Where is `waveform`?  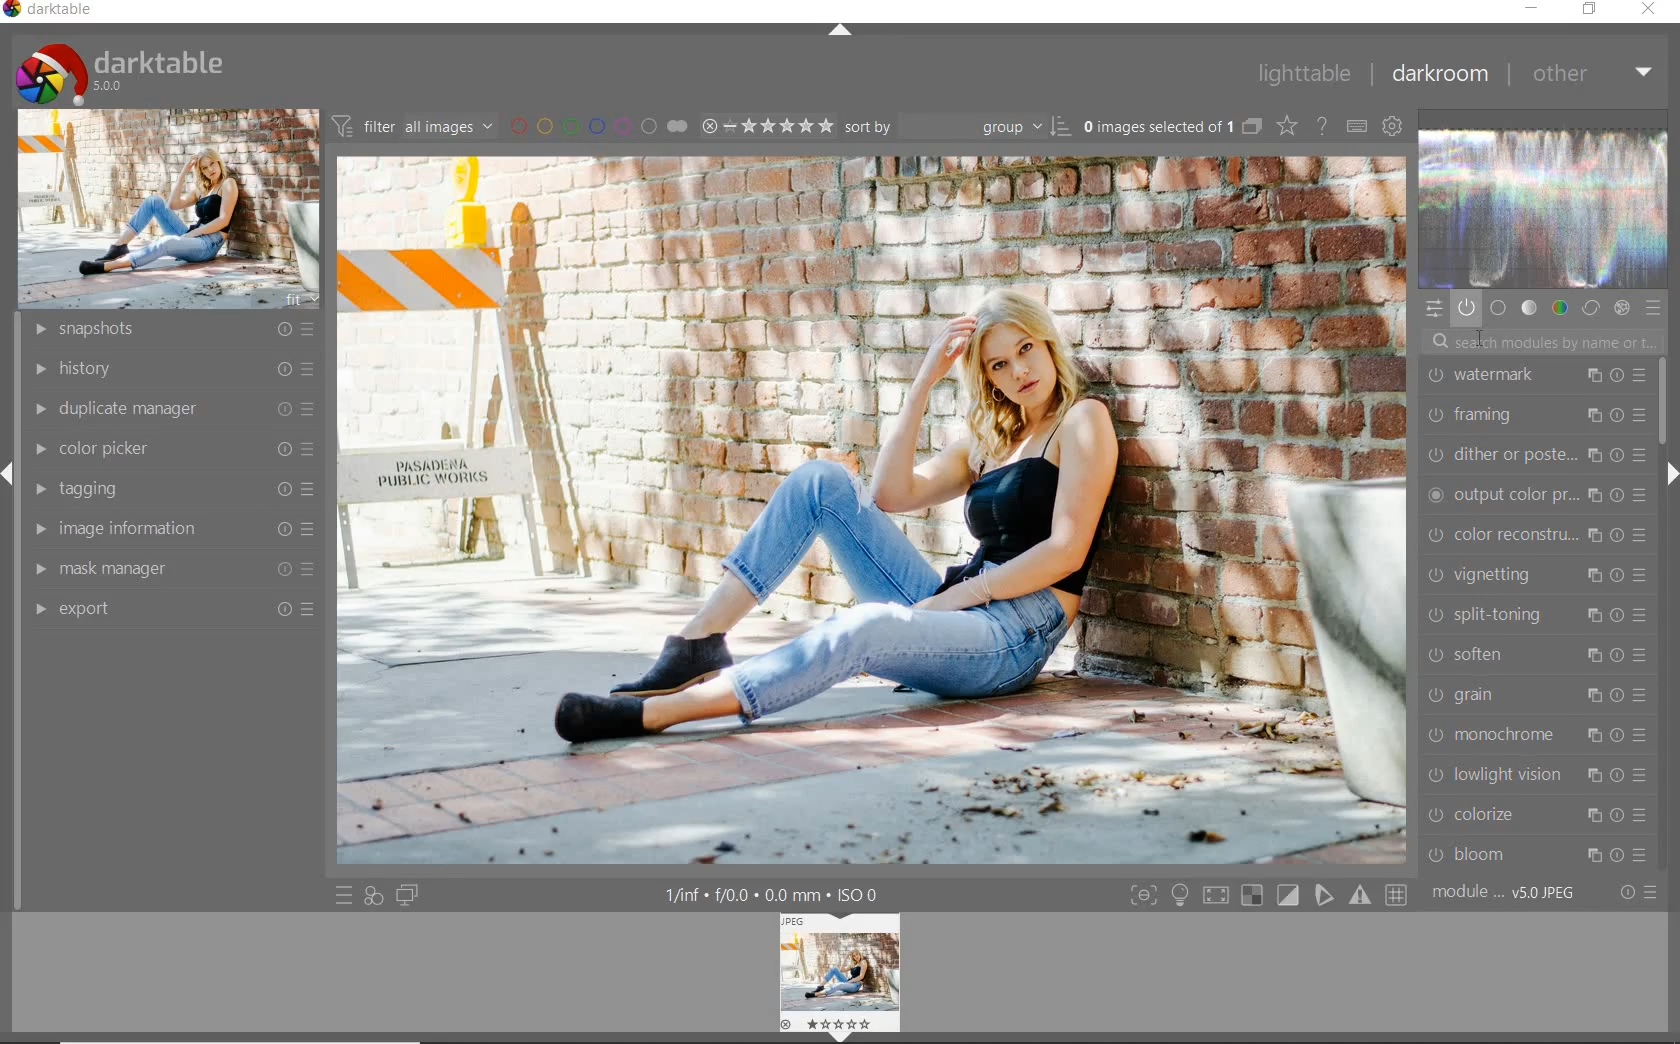
waveform is located at coordinates (1545, 207).